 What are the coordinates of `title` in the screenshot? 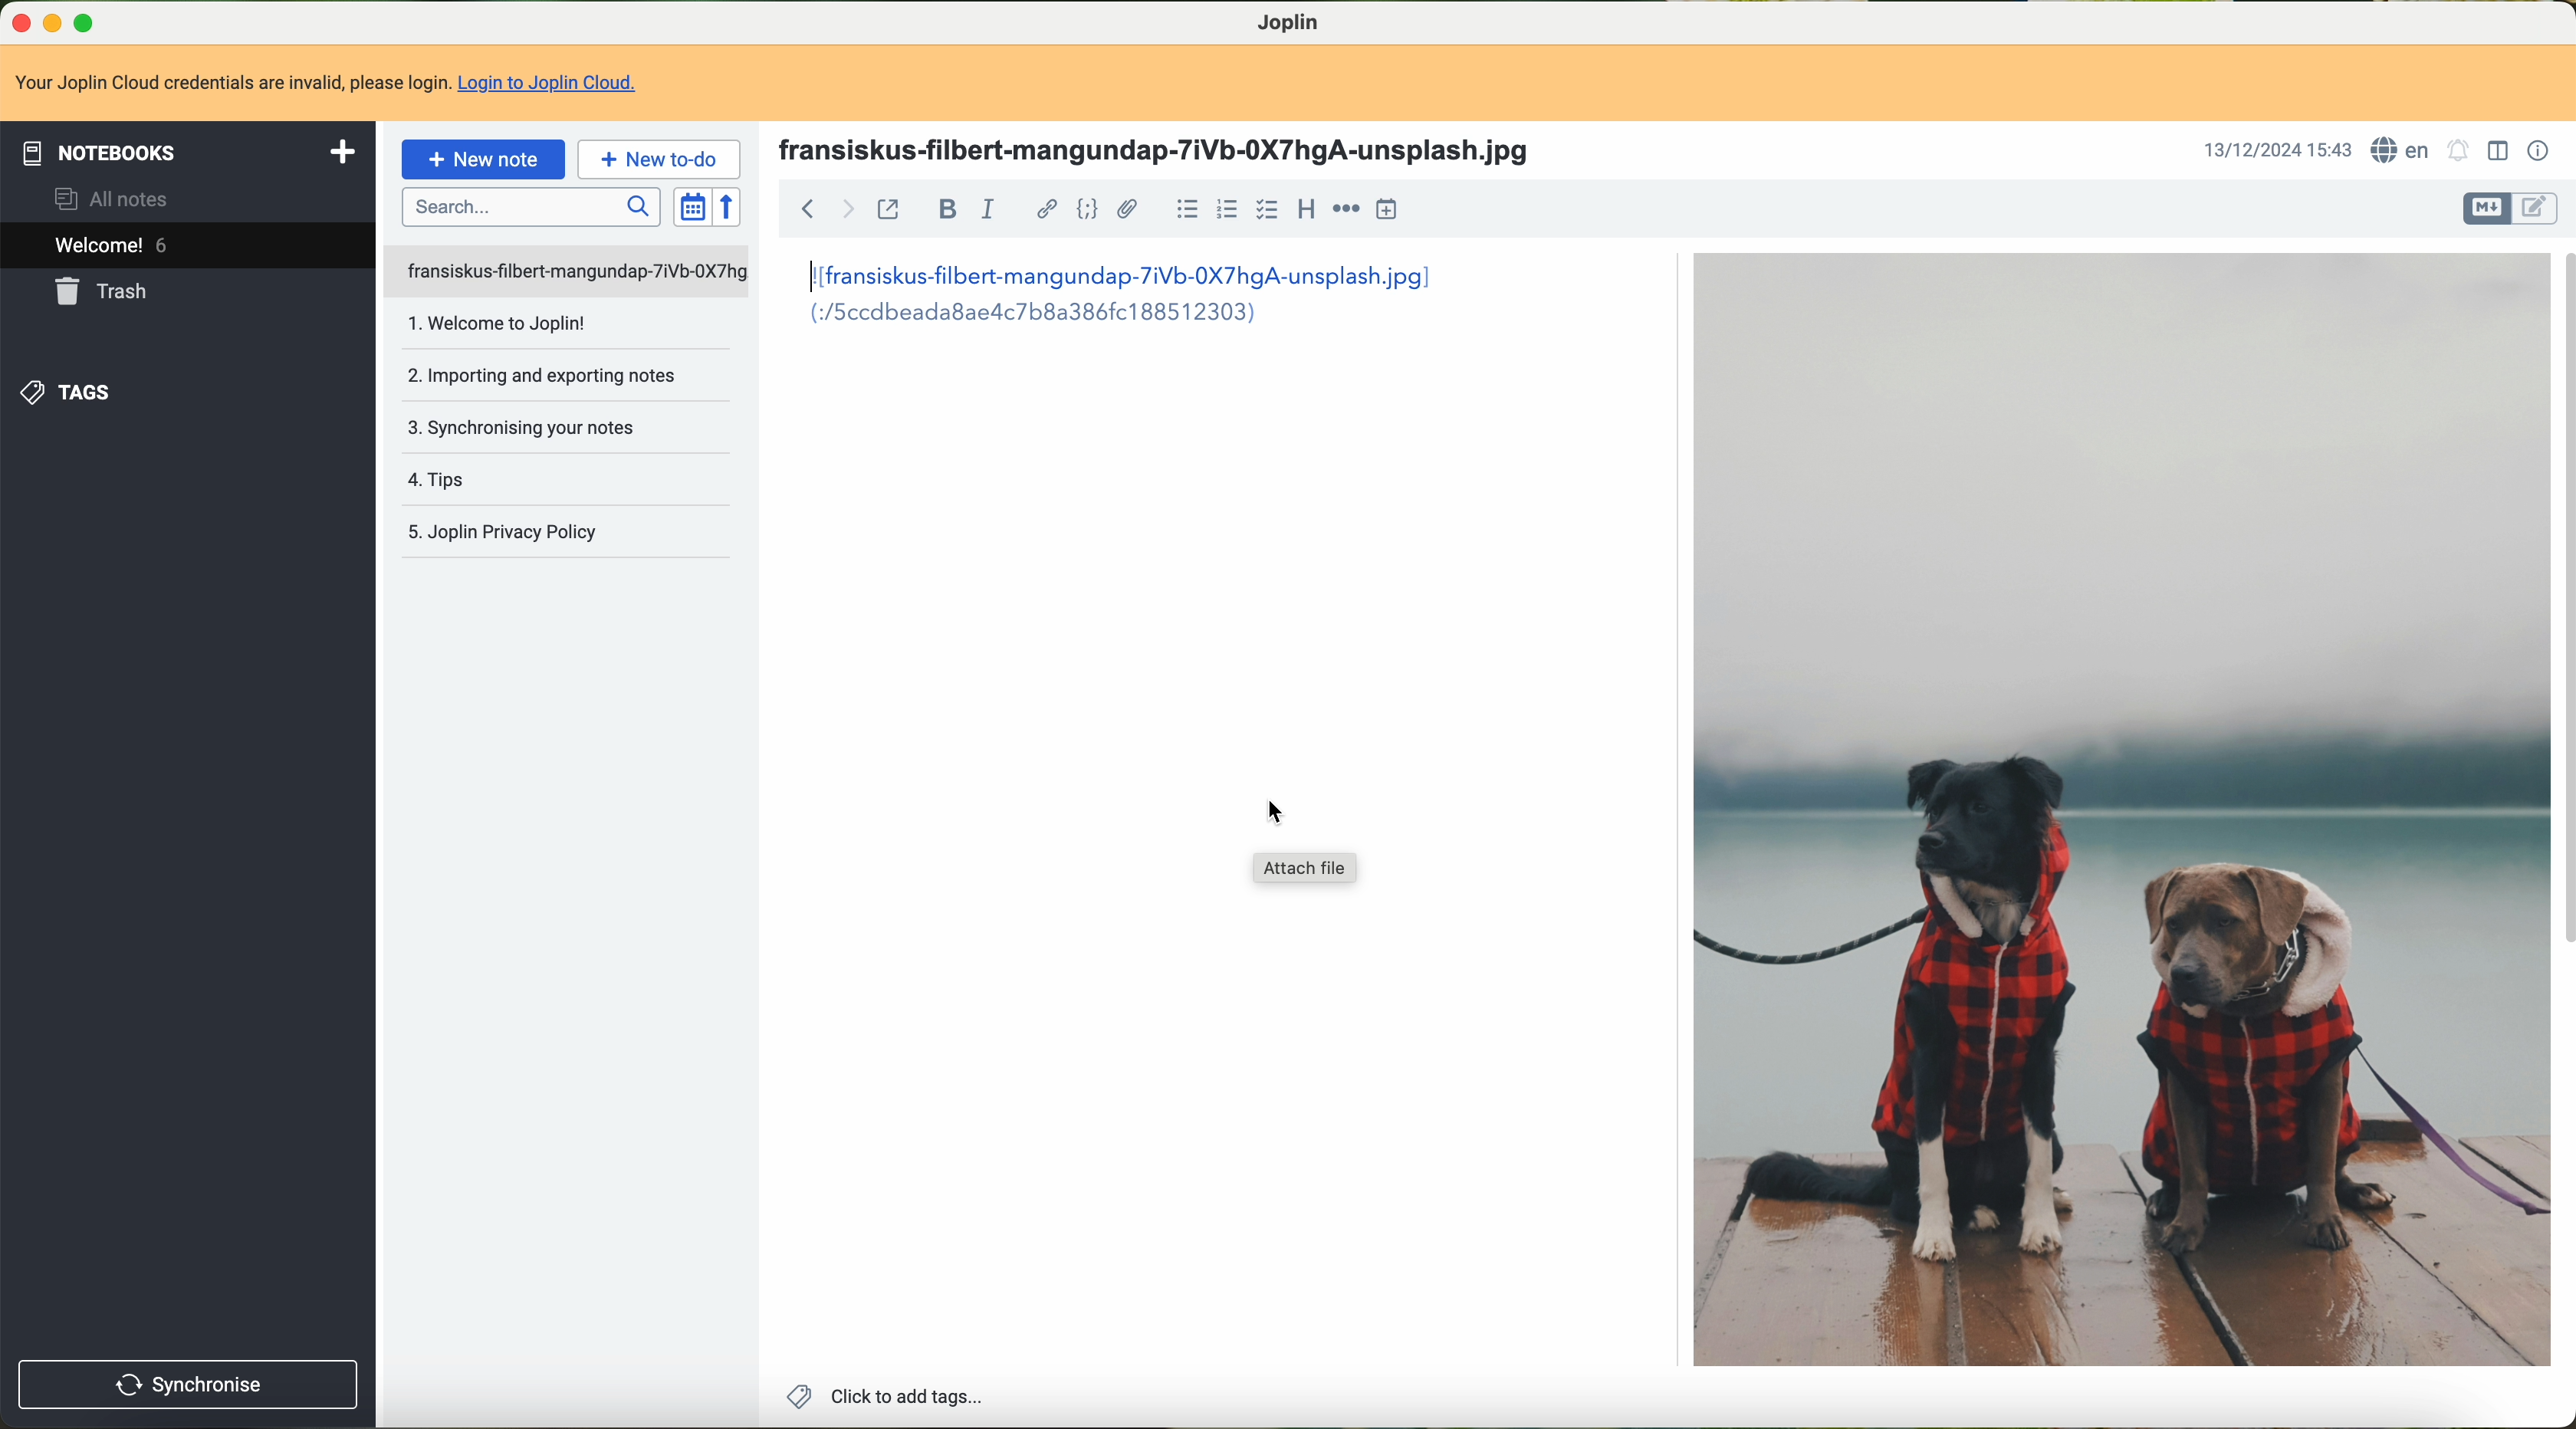 It's located at (1165, 151).